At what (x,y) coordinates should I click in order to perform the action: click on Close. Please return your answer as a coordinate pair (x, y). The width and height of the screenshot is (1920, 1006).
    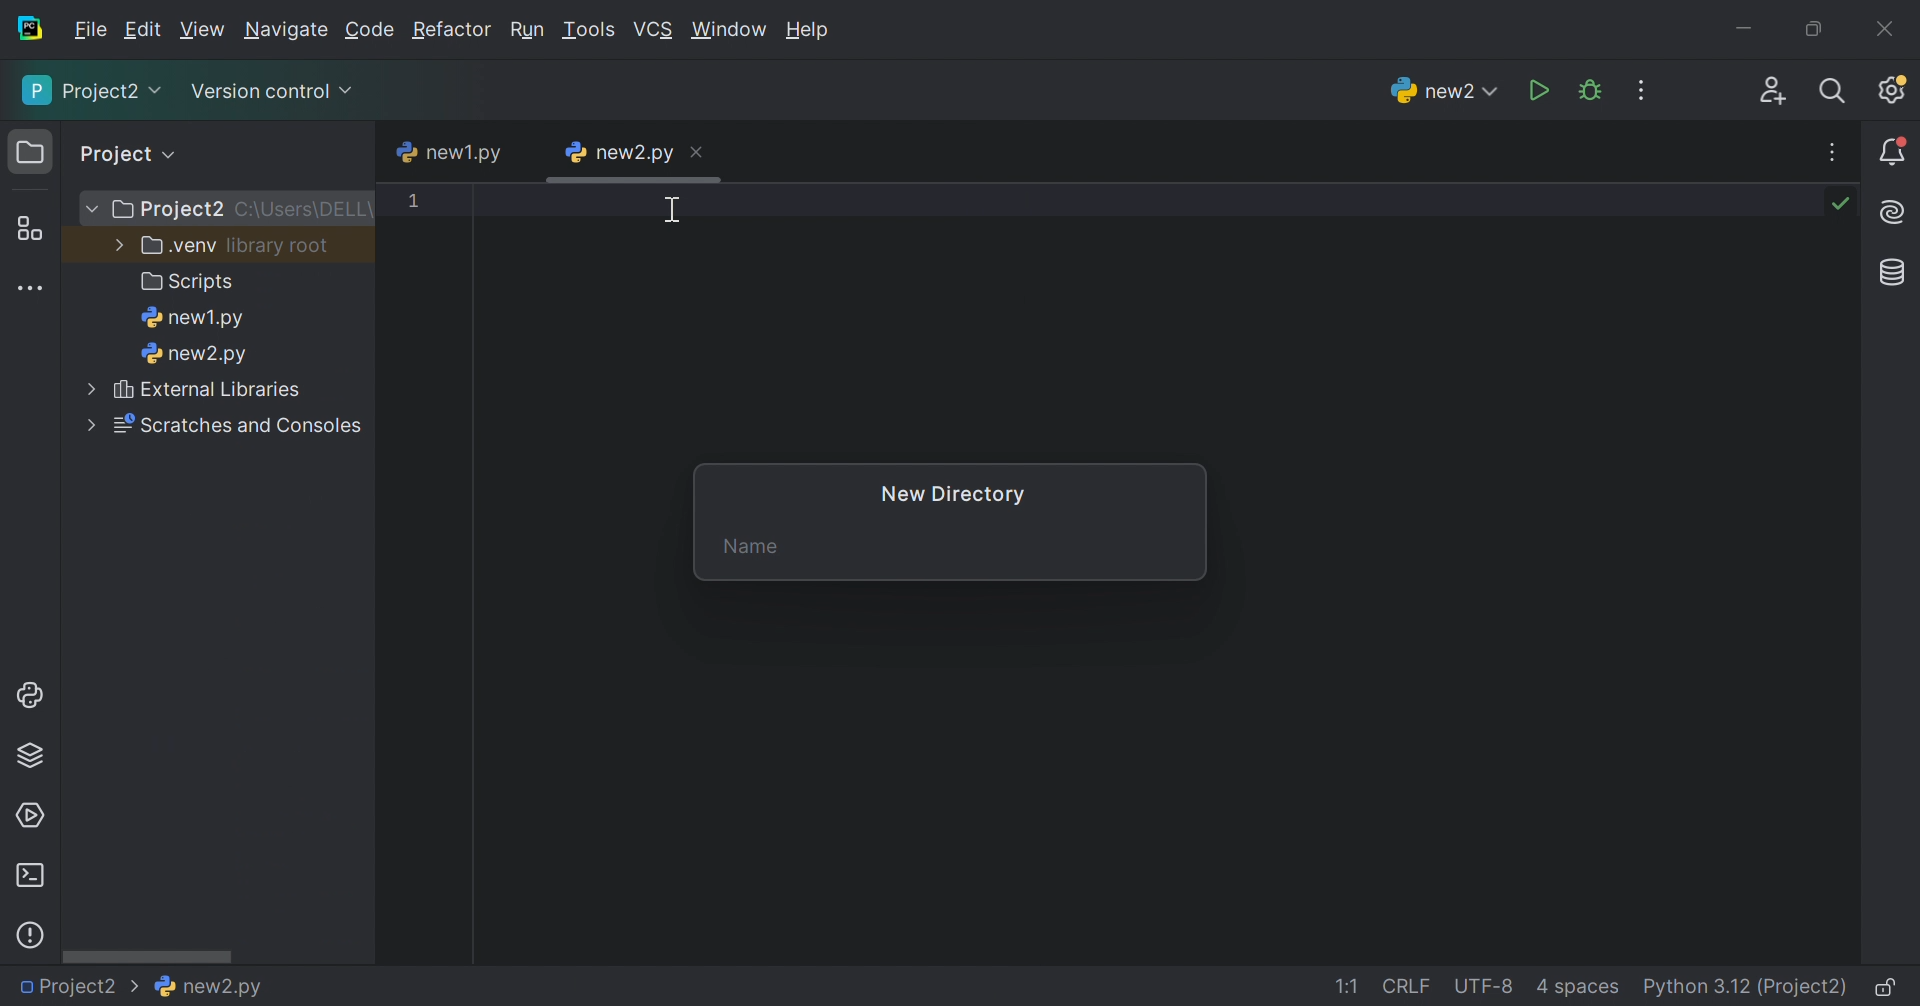
    Looking at the image, I should click on (1890, 24).